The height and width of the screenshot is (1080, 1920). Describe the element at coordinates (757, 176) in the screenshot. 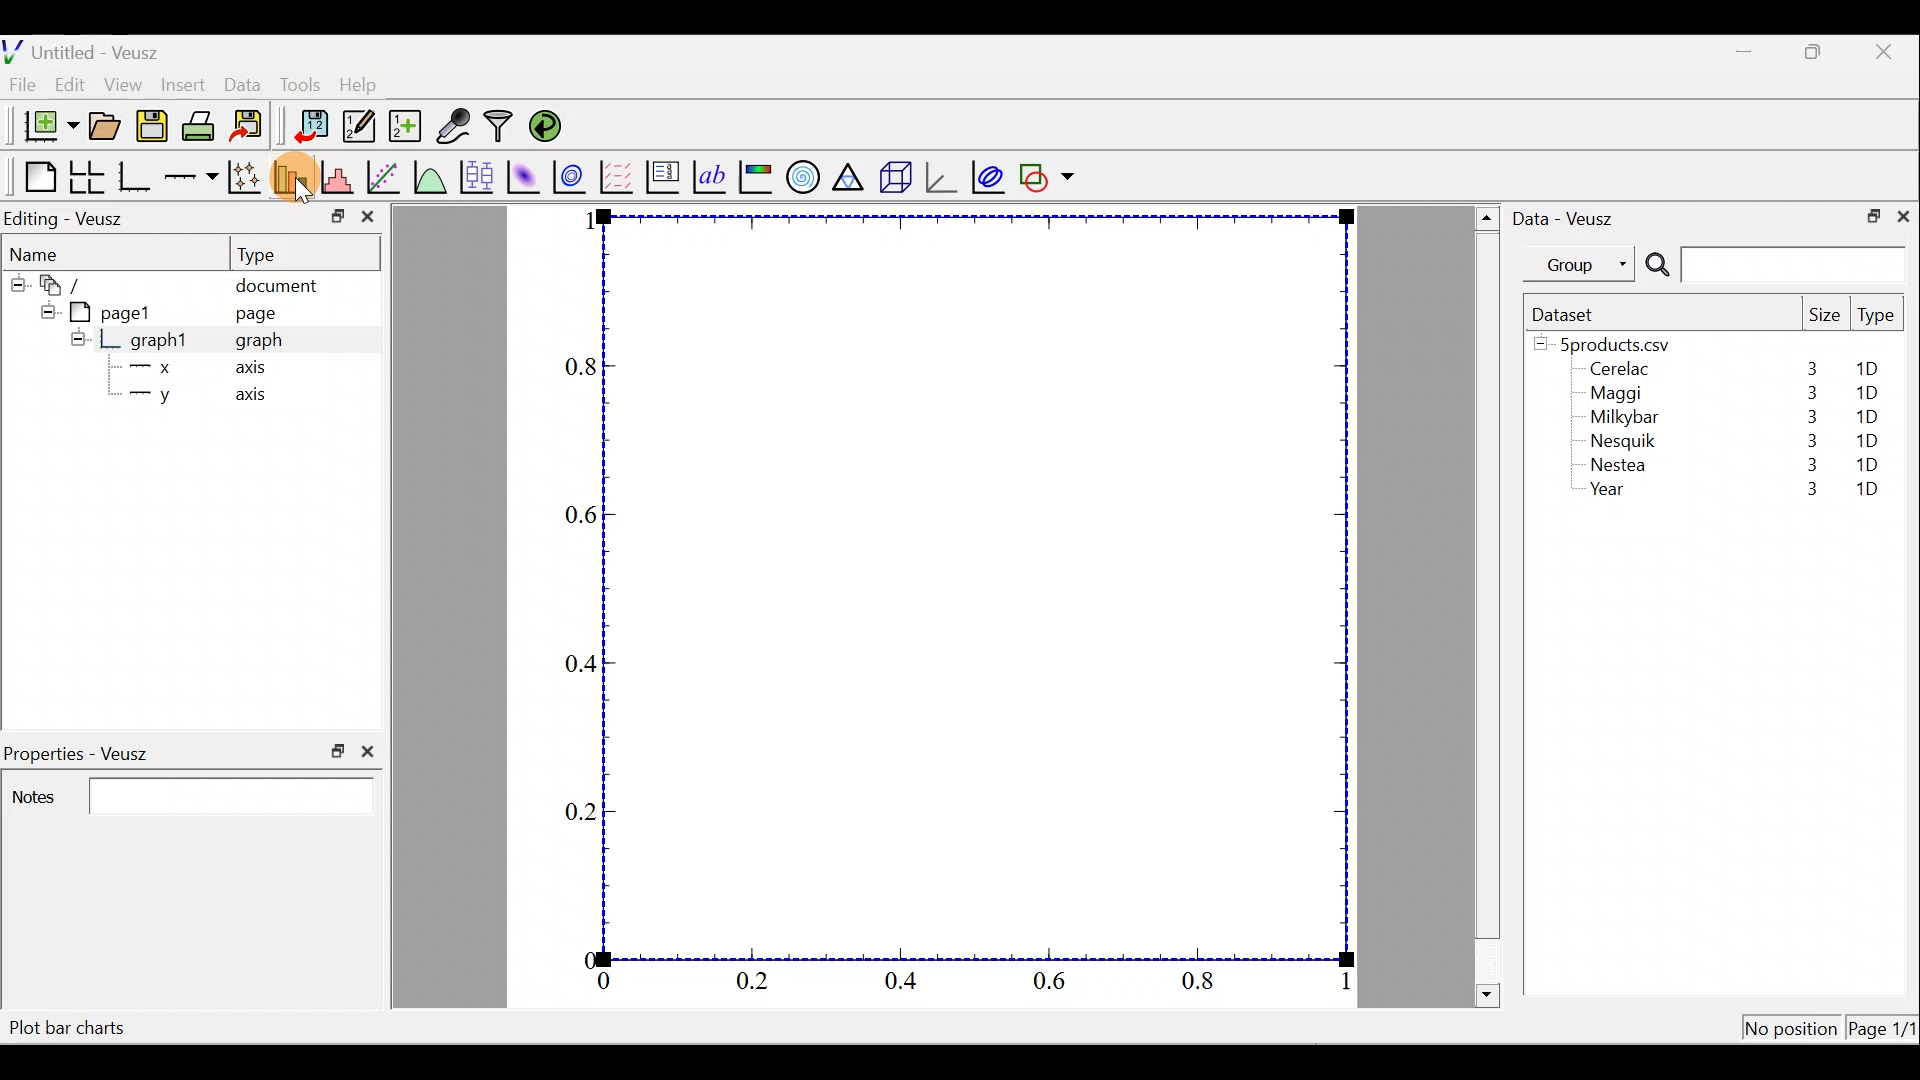

I see `Image color bar` at that location.